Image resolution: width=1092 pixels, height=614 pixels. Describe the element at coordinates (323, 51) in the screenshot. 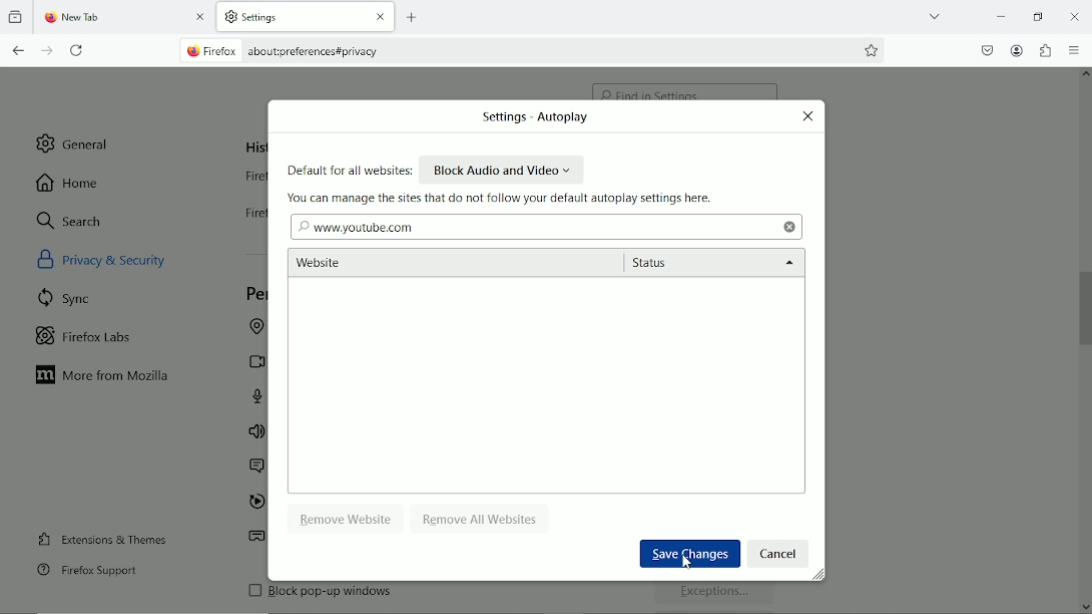

I see `about:oreferences#privacy` at that location.